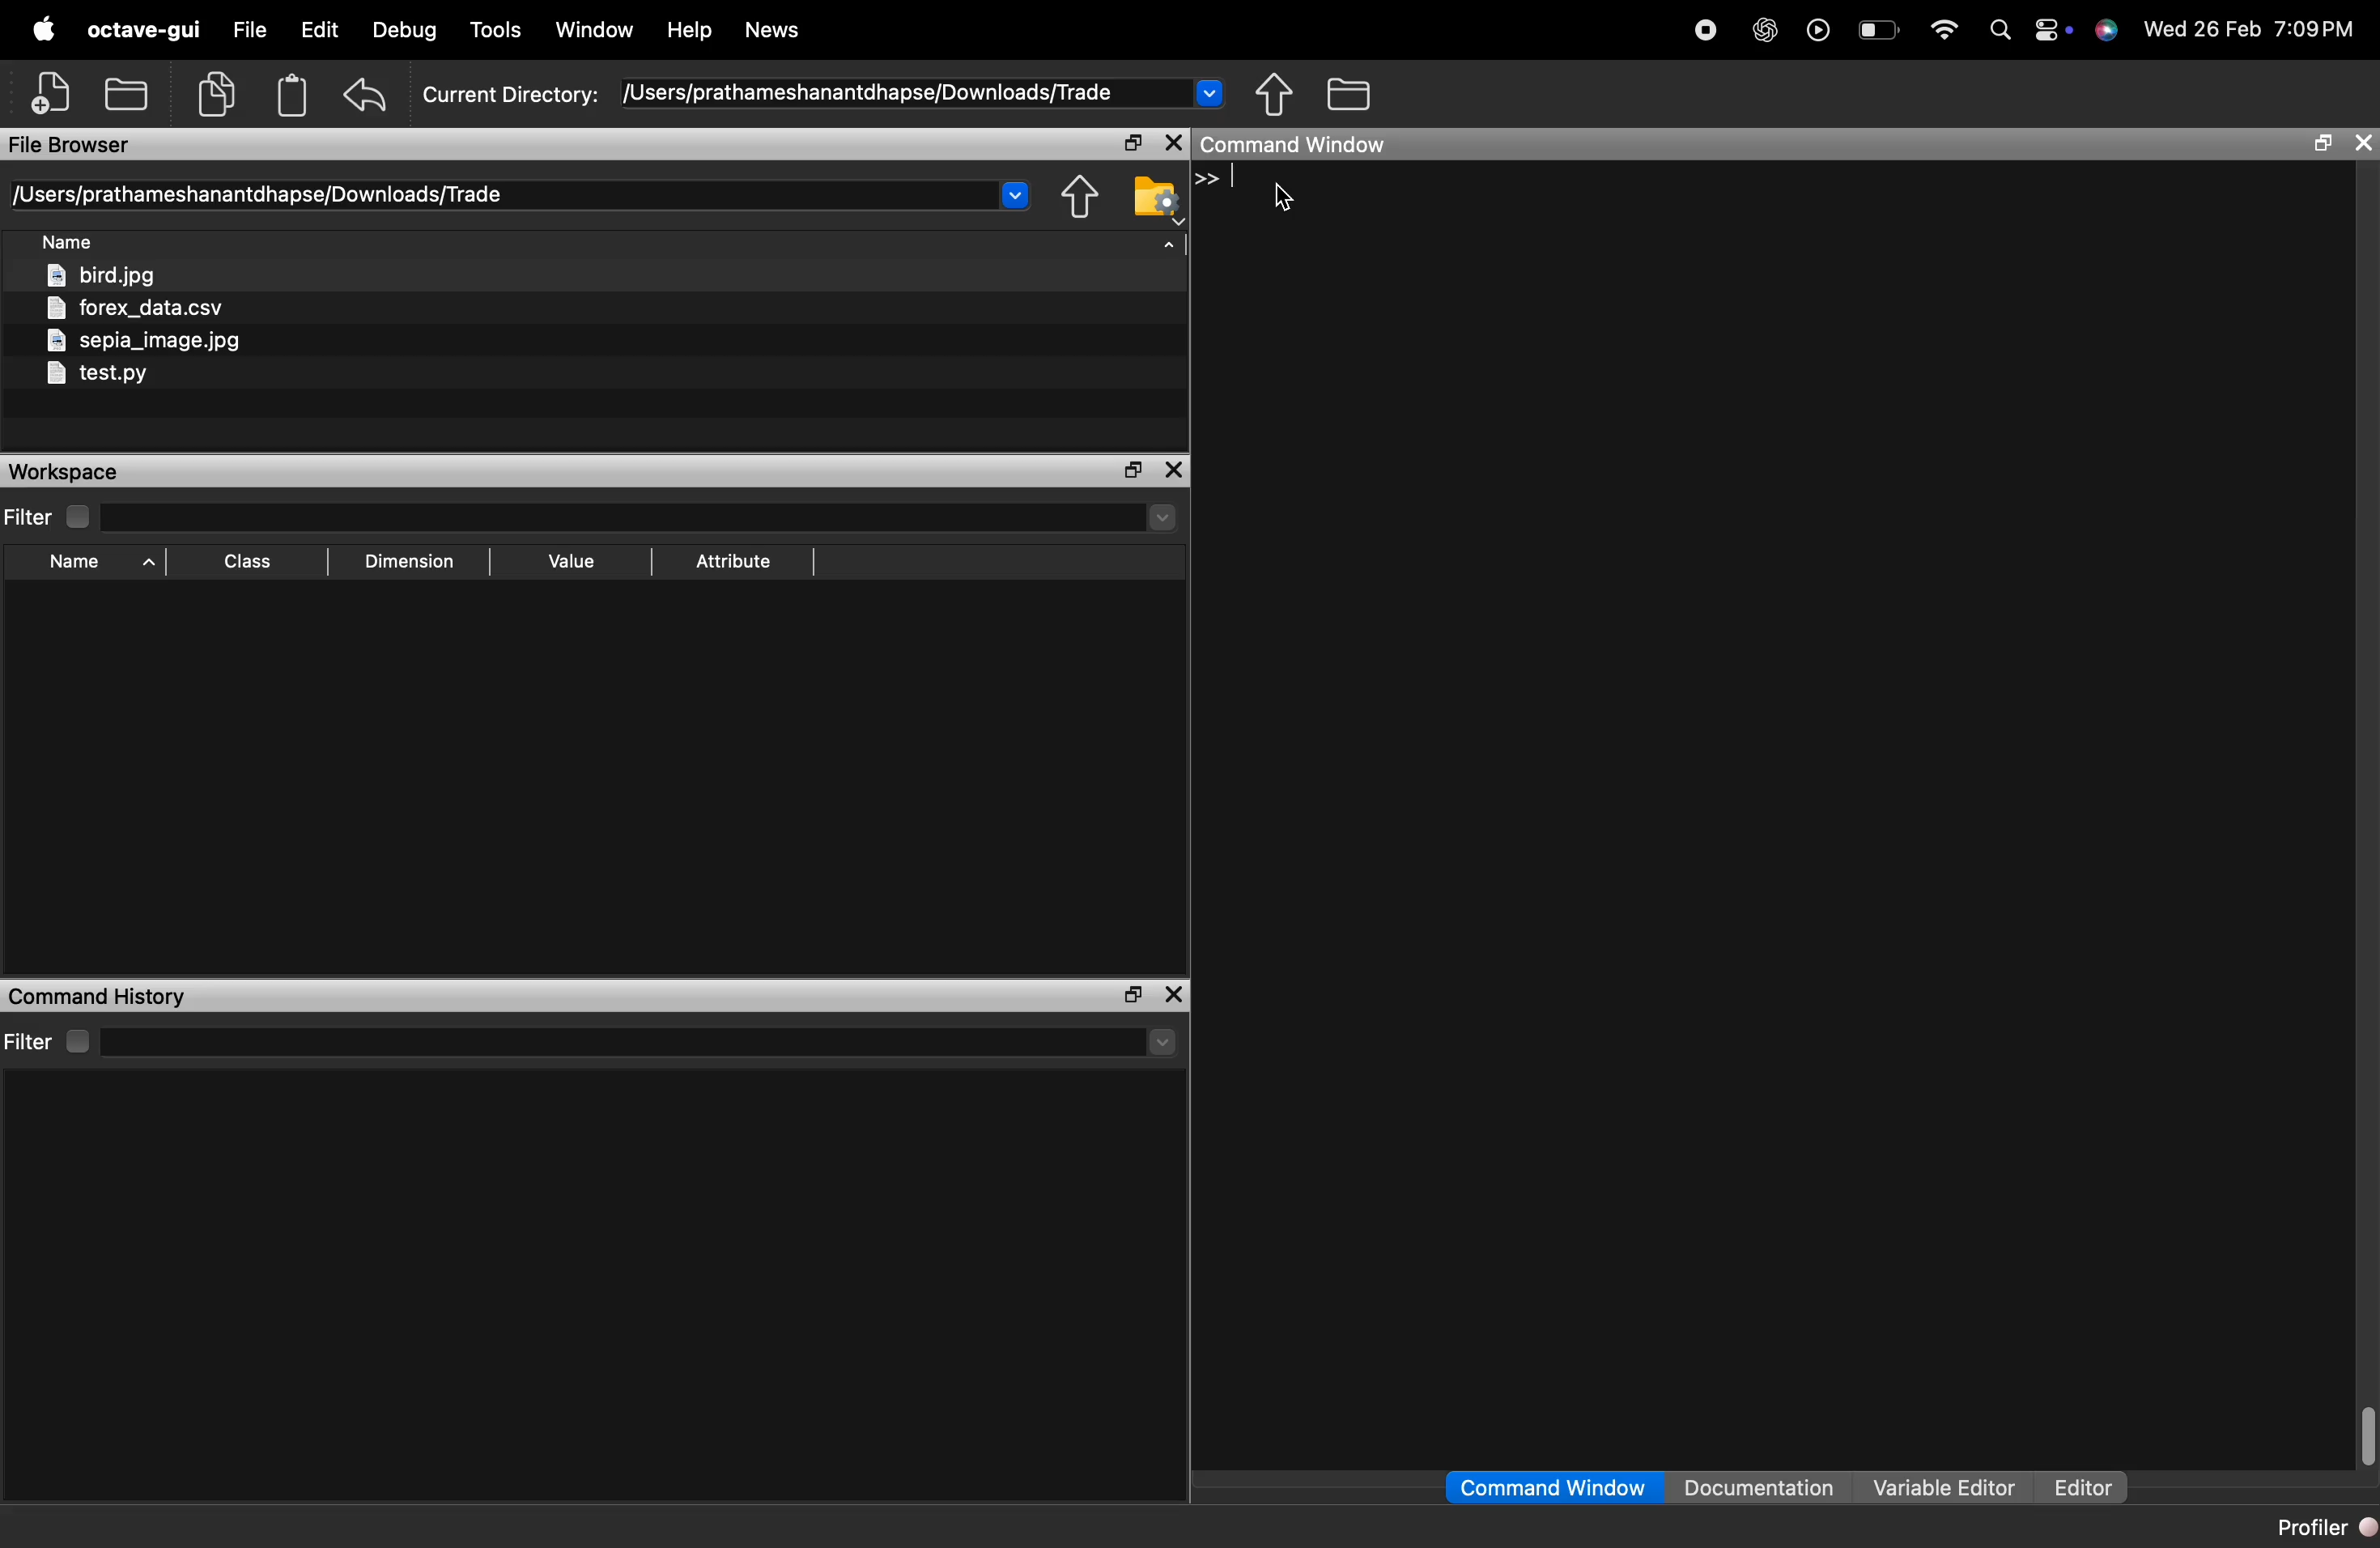 This screenshot has width=2380, height=1548. Describe the element at coordinates (1820, 33) in the screenshot. I see `play` at that location.